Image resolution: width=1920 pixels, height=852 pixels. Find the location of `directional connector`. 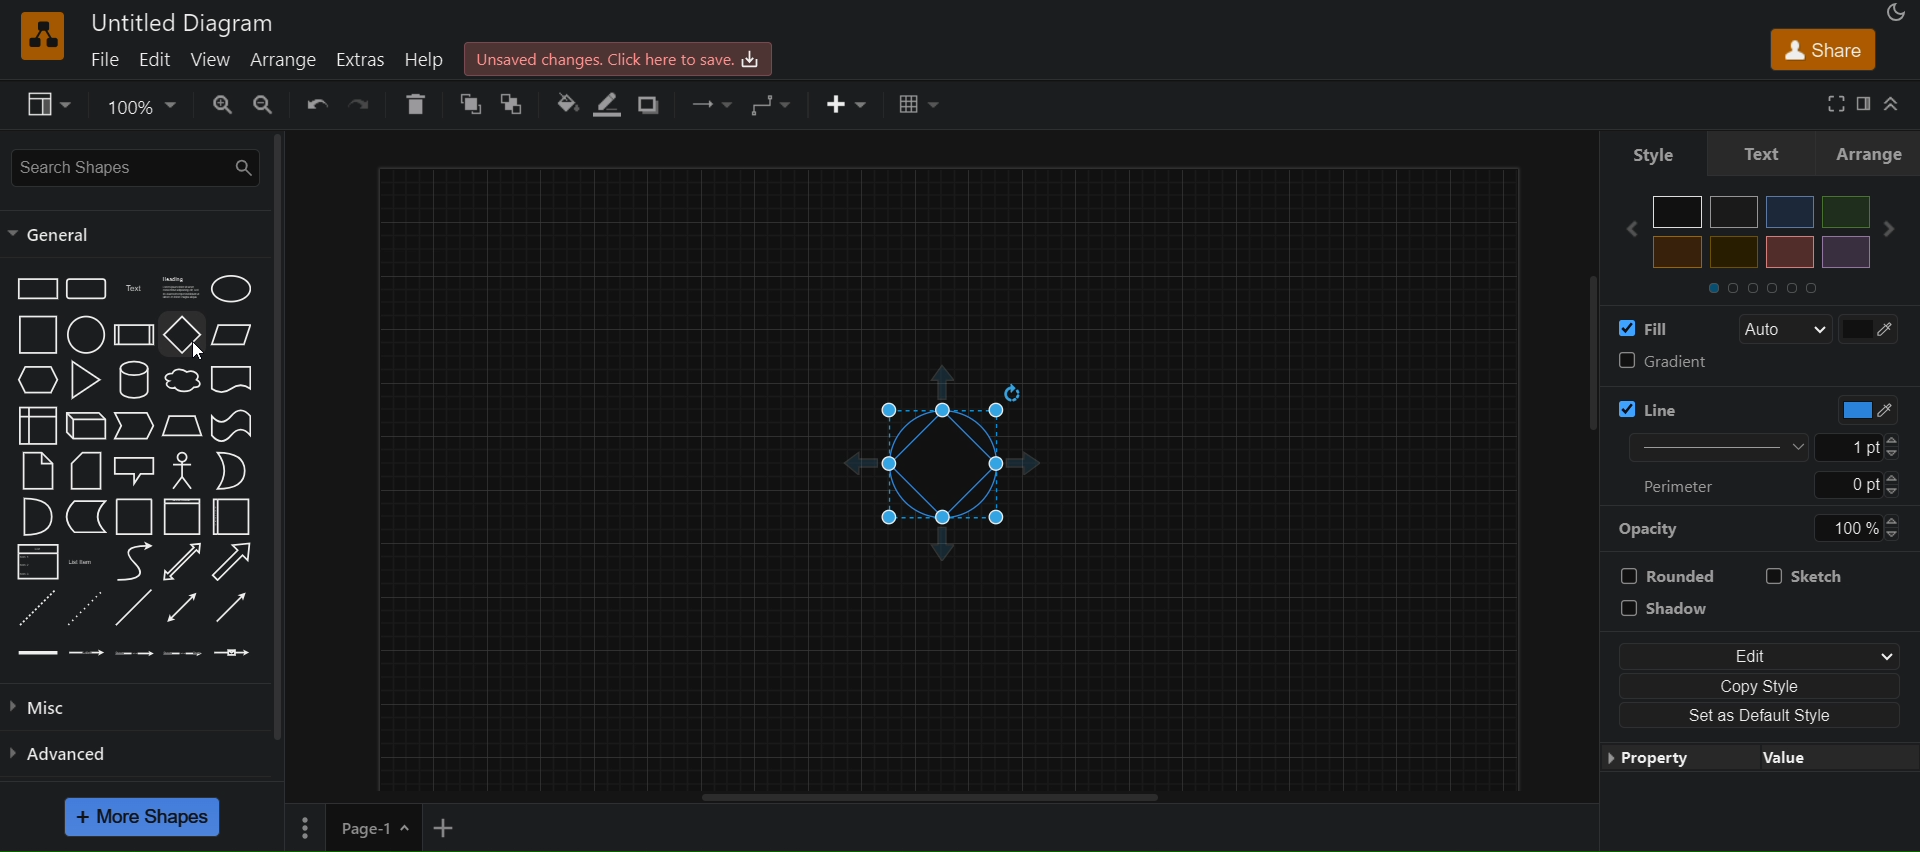

directional connector is located at coordinates (236, 609).